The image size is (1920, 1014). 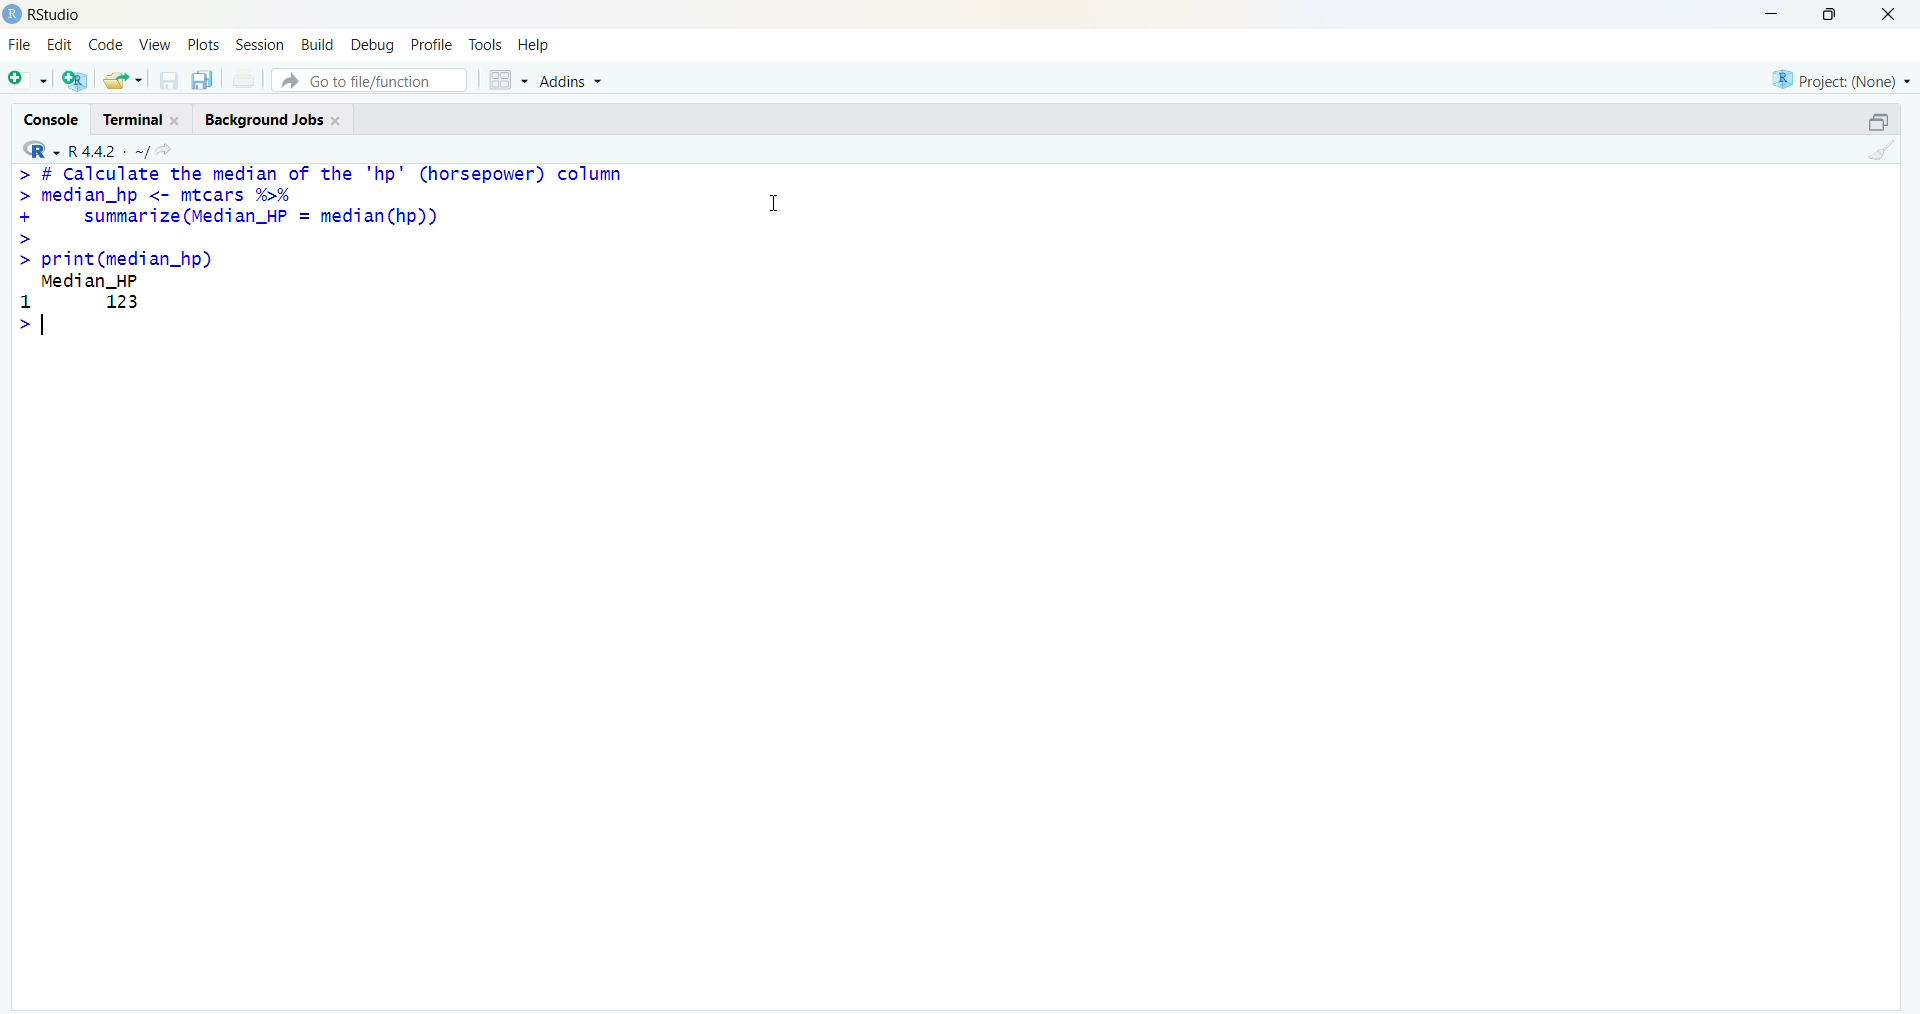 I want to click on typing indicator, so click(x=47, y=326).